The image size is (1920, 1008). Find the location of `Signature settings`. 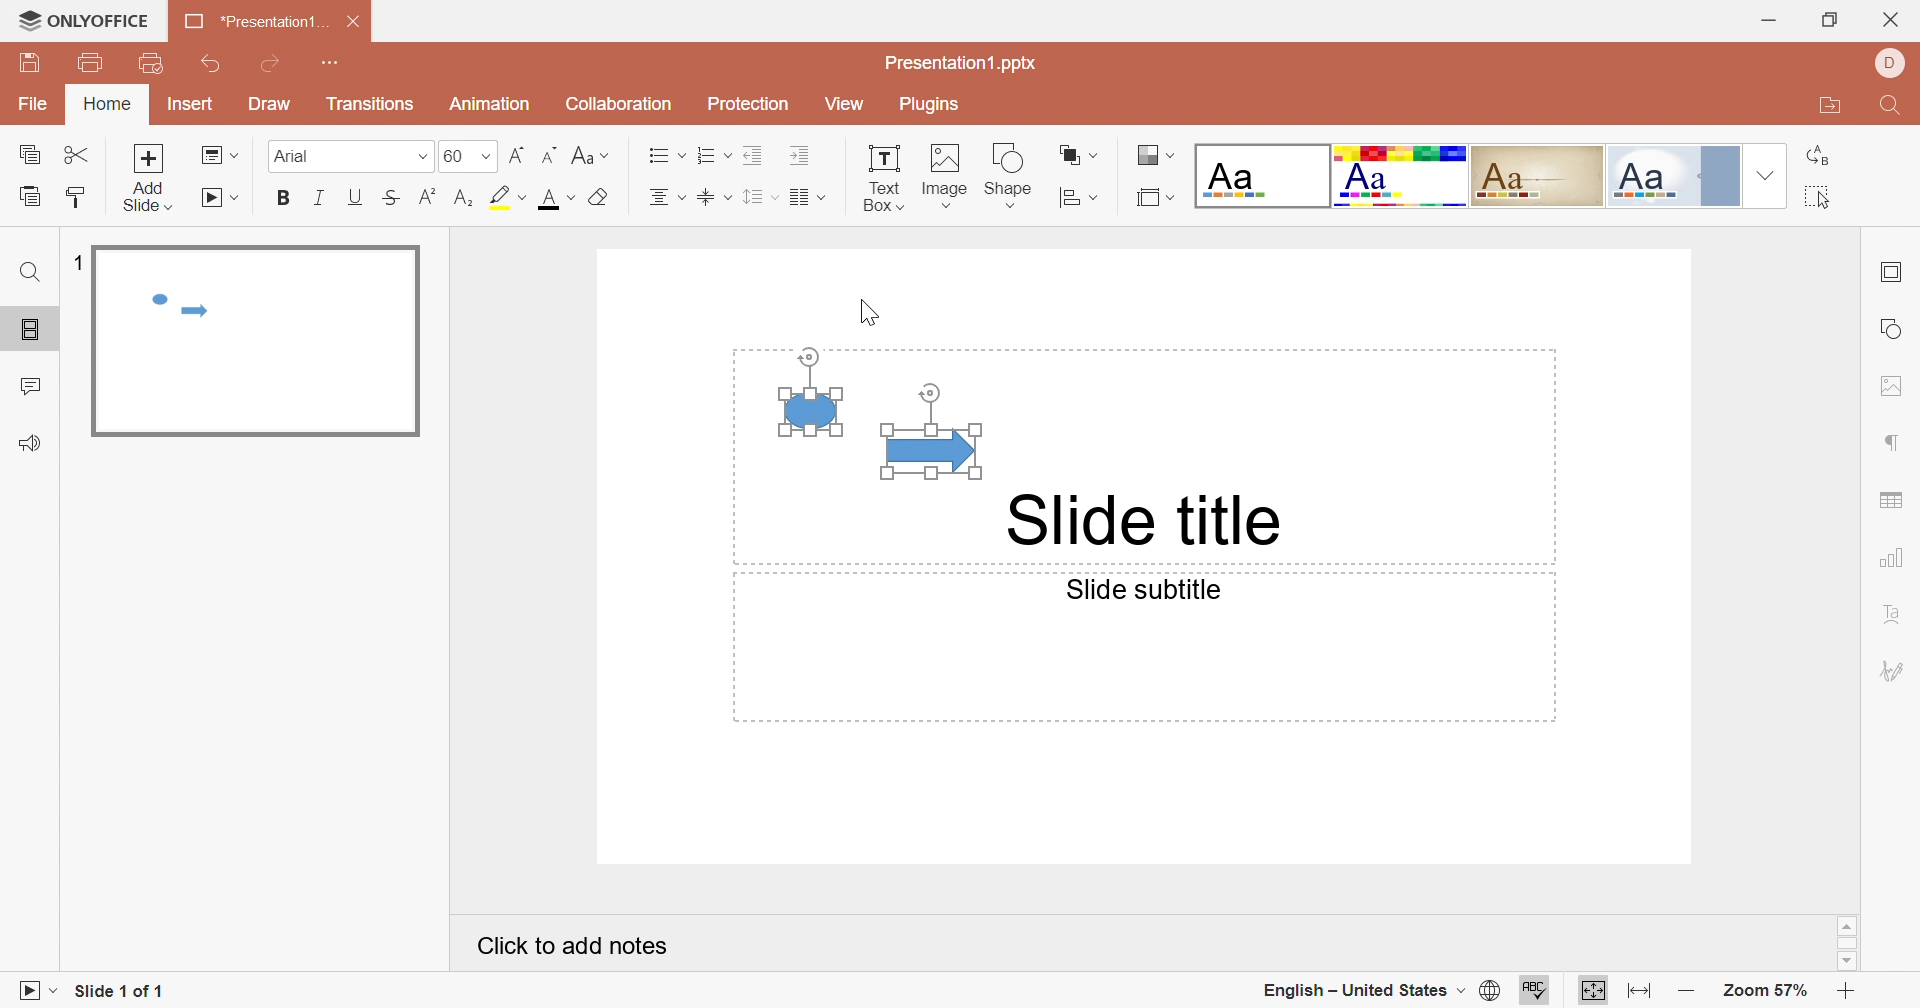

Signature settings is located at coordinates (1895, 675).